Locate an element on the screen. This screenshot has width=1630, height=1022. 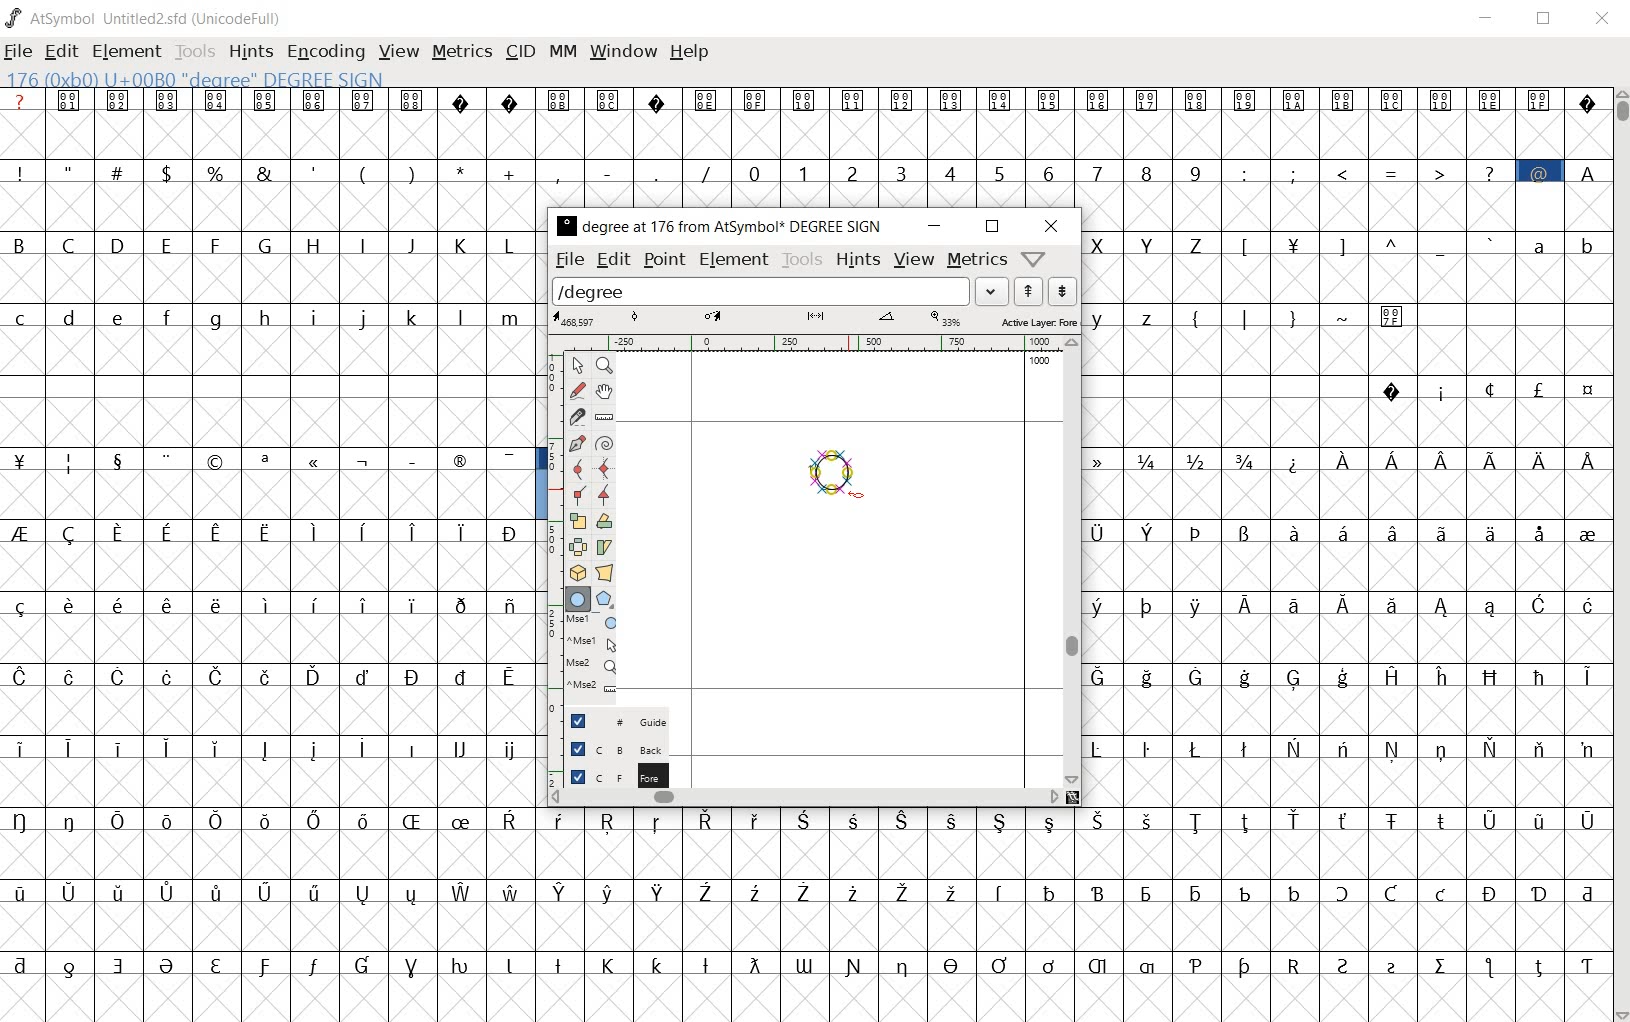
empty glyph slots is located at coordinates (270, 210).